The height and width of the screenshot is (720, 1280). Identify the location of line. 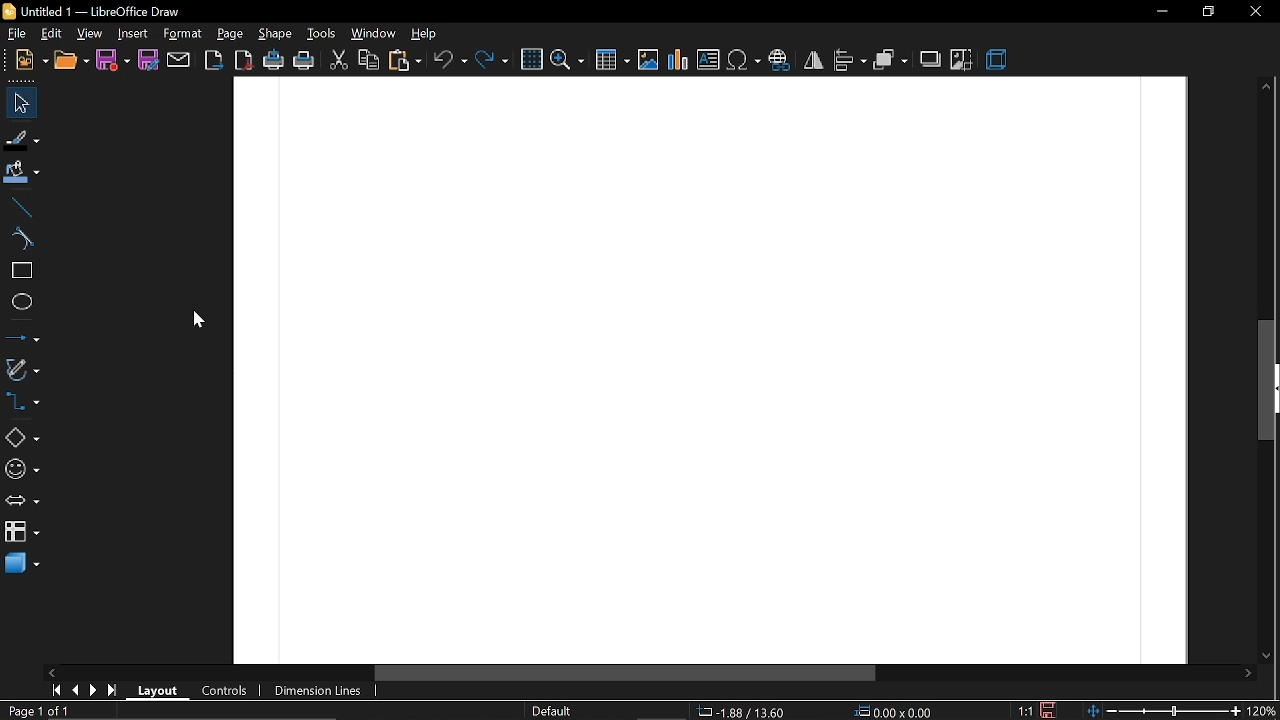
(18, 204).